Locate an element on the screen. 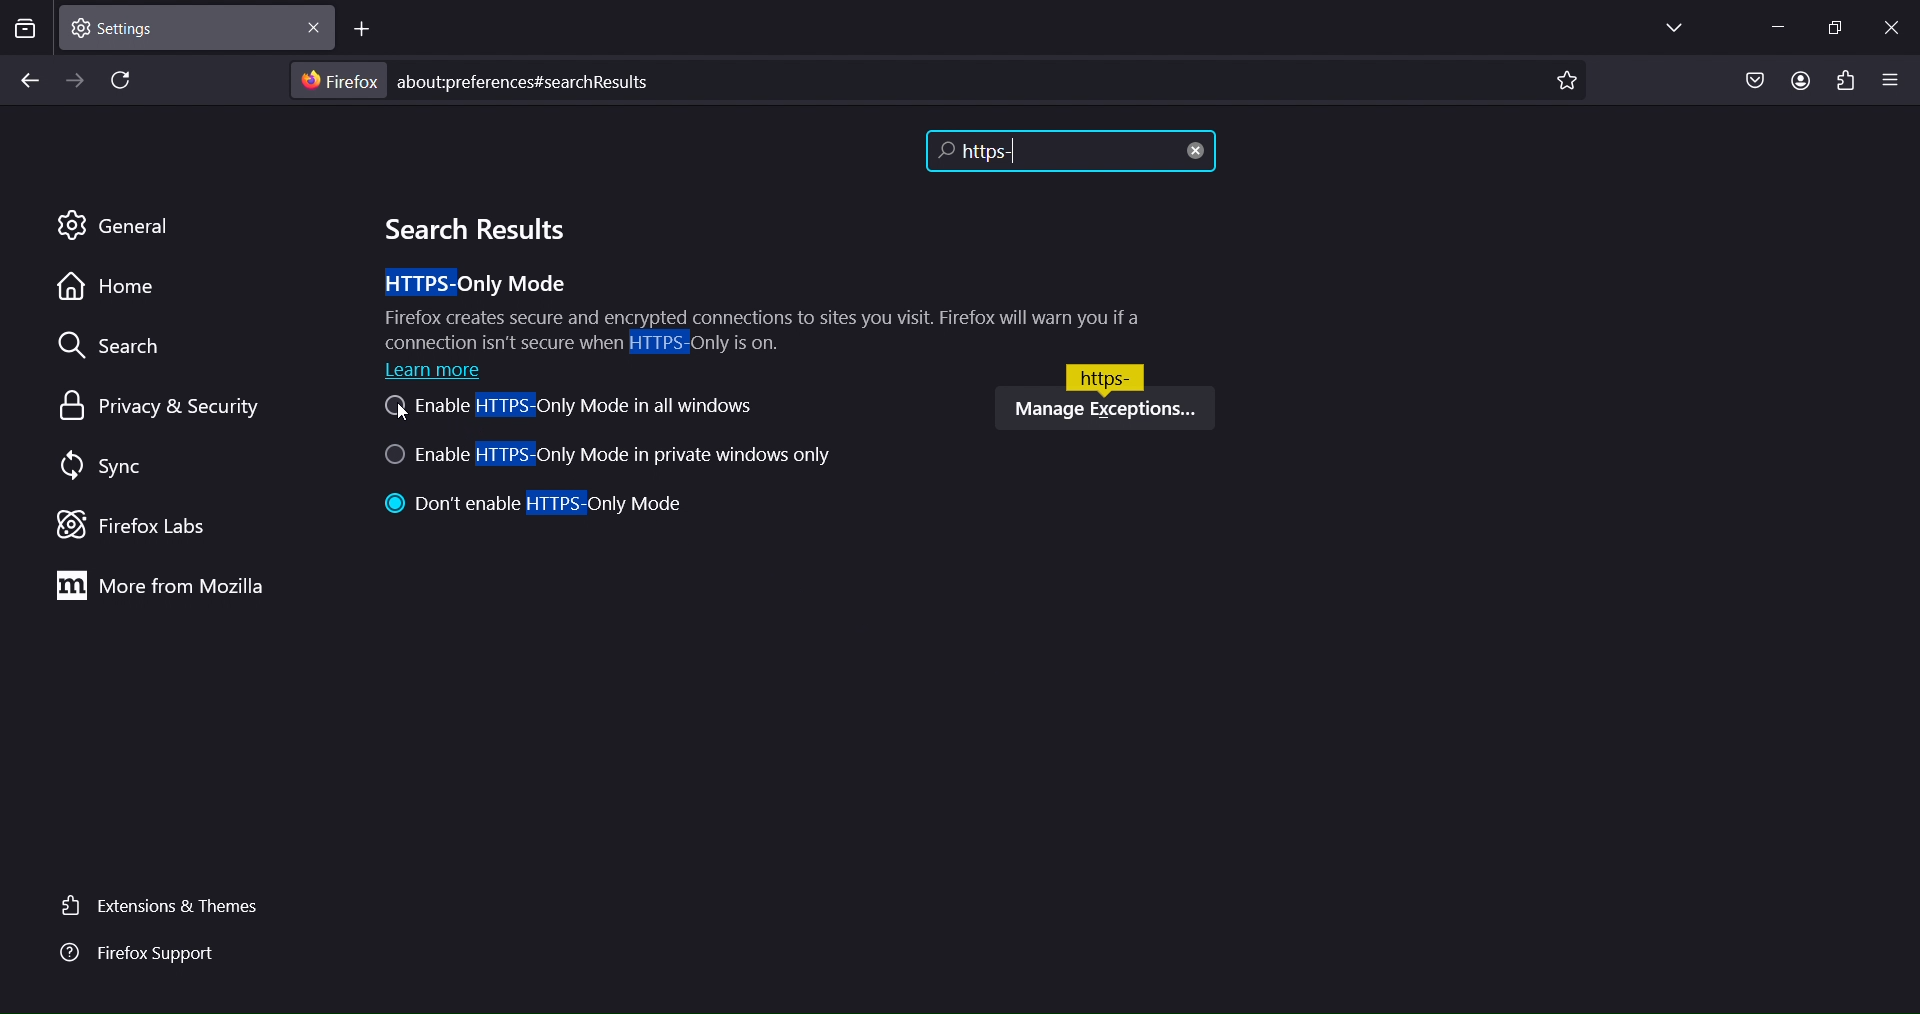 This screenshot has width=1920, height=1014. search tabs is located at coordinates (26, 30).